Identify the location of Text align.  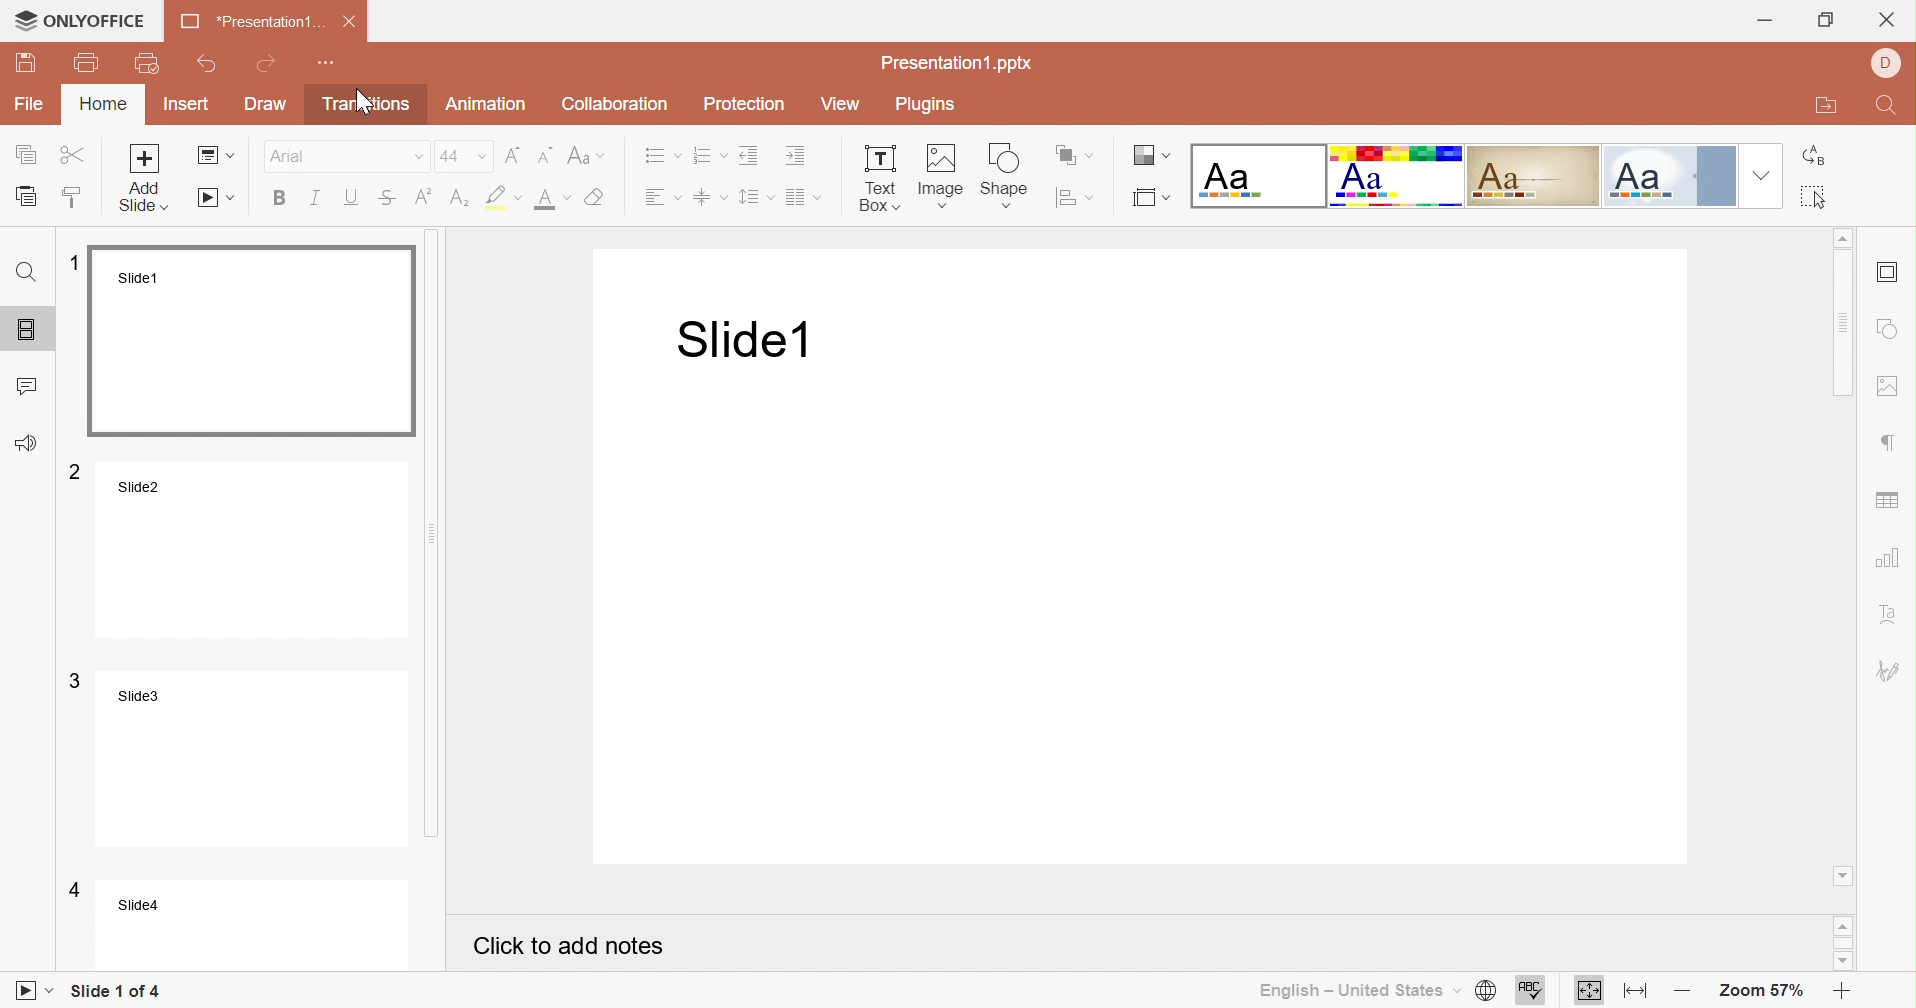
(1892, 613).